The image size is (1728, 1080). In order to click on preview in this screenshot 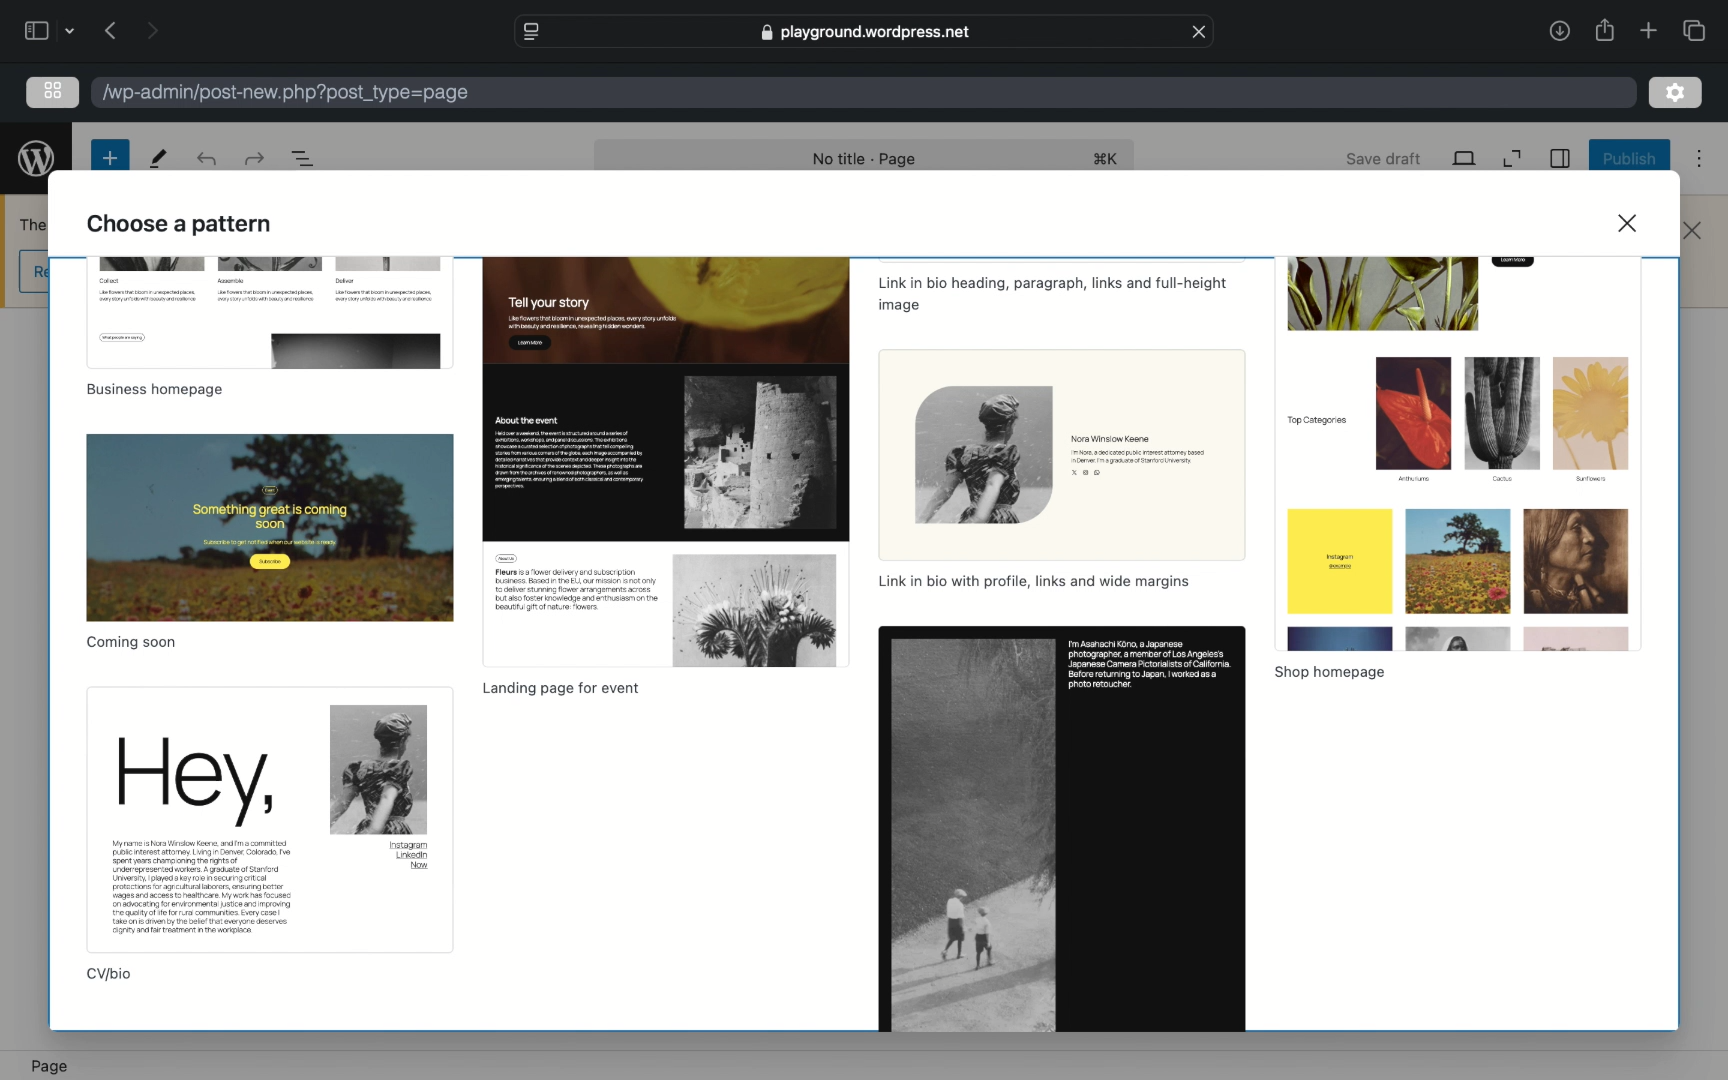, I will do `click(270, 819)`.